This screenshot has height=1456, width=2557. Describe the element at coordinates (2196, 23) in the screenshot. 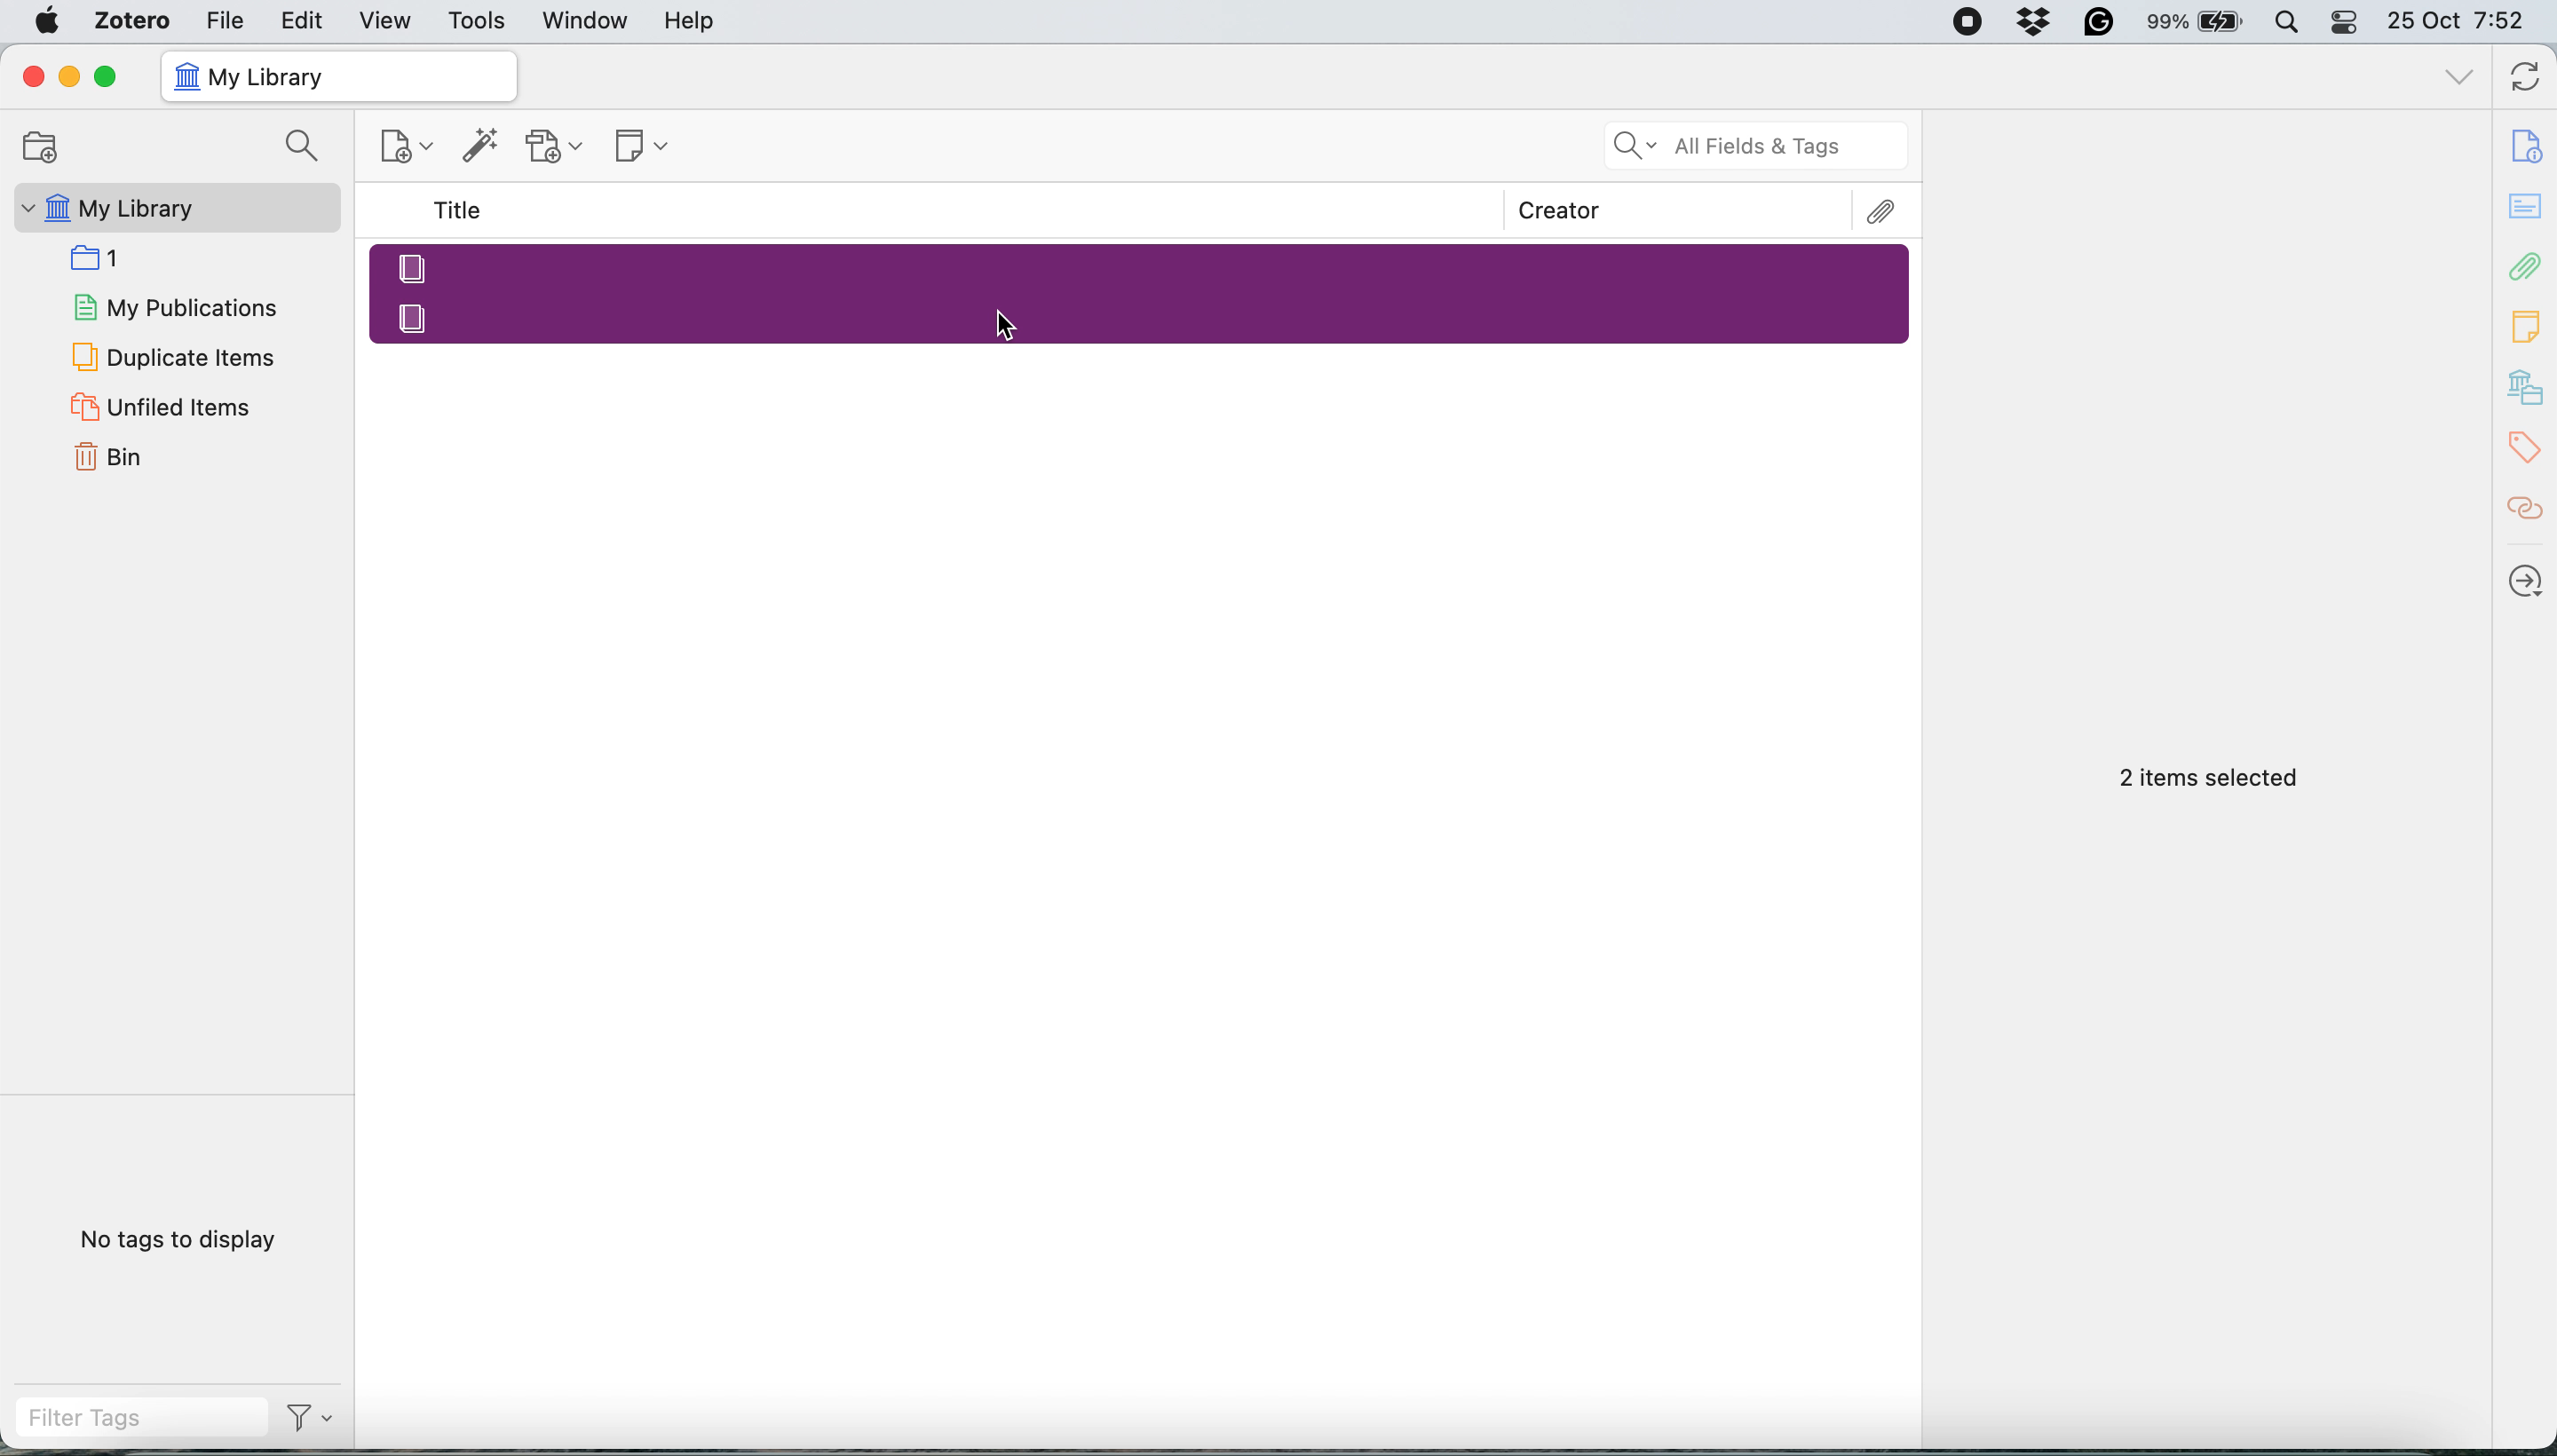

I see `99% Battery` at that location.